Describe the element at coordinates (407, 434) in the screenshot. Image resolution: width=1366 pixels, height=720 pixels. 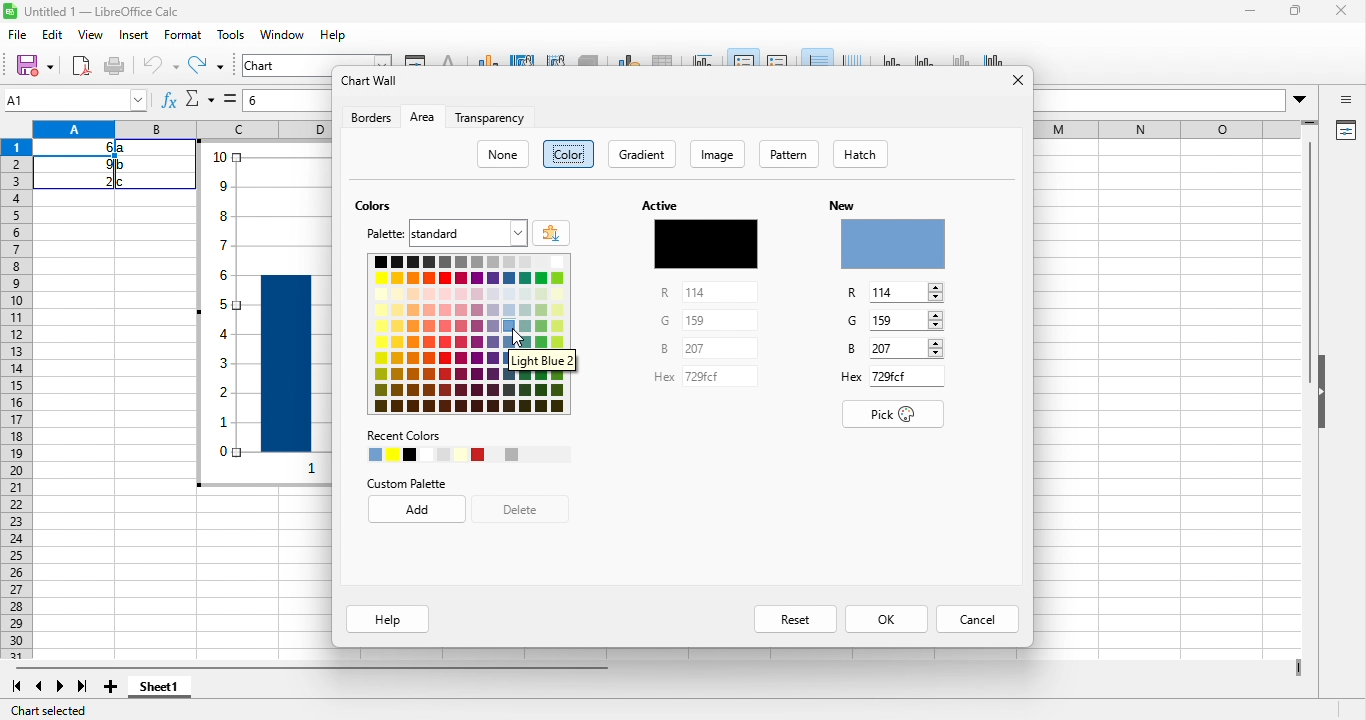
I see `recent colors` at that location.